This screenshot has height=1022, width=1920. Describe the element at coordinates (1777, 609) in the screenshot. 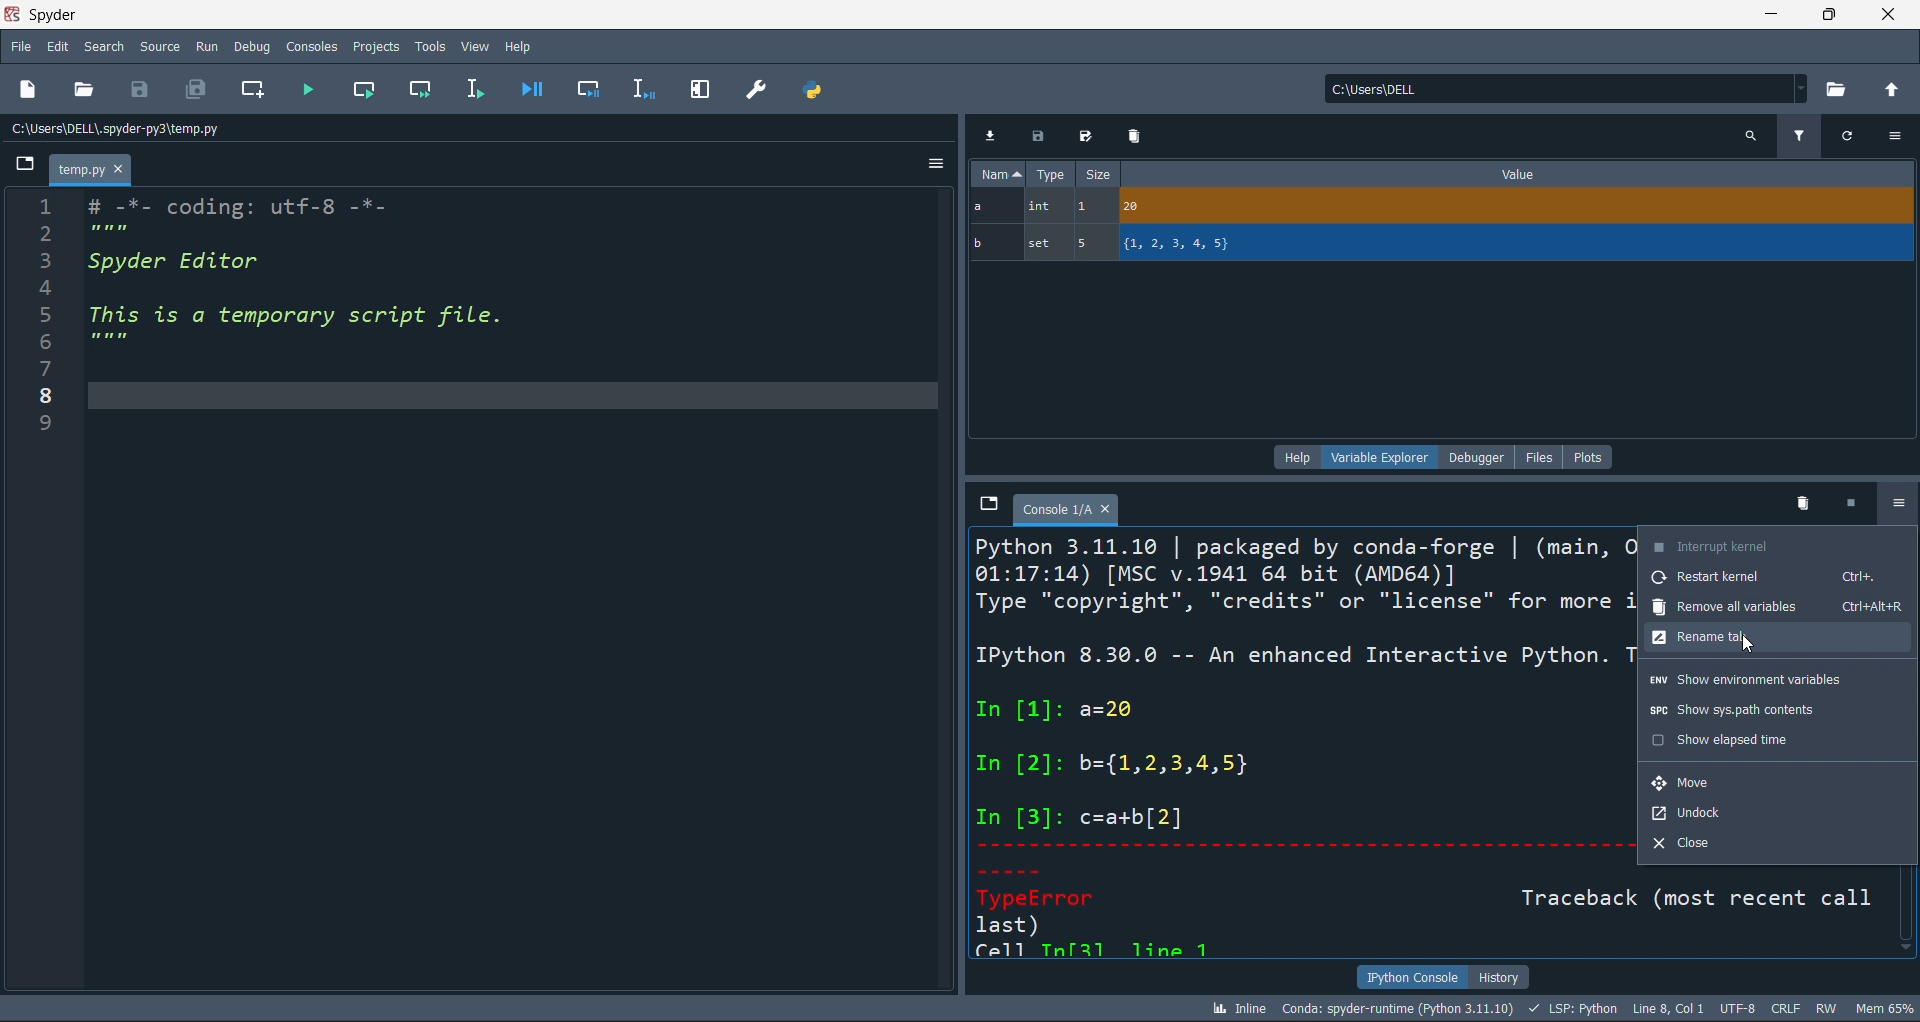

I see `remove all variables` at that location.